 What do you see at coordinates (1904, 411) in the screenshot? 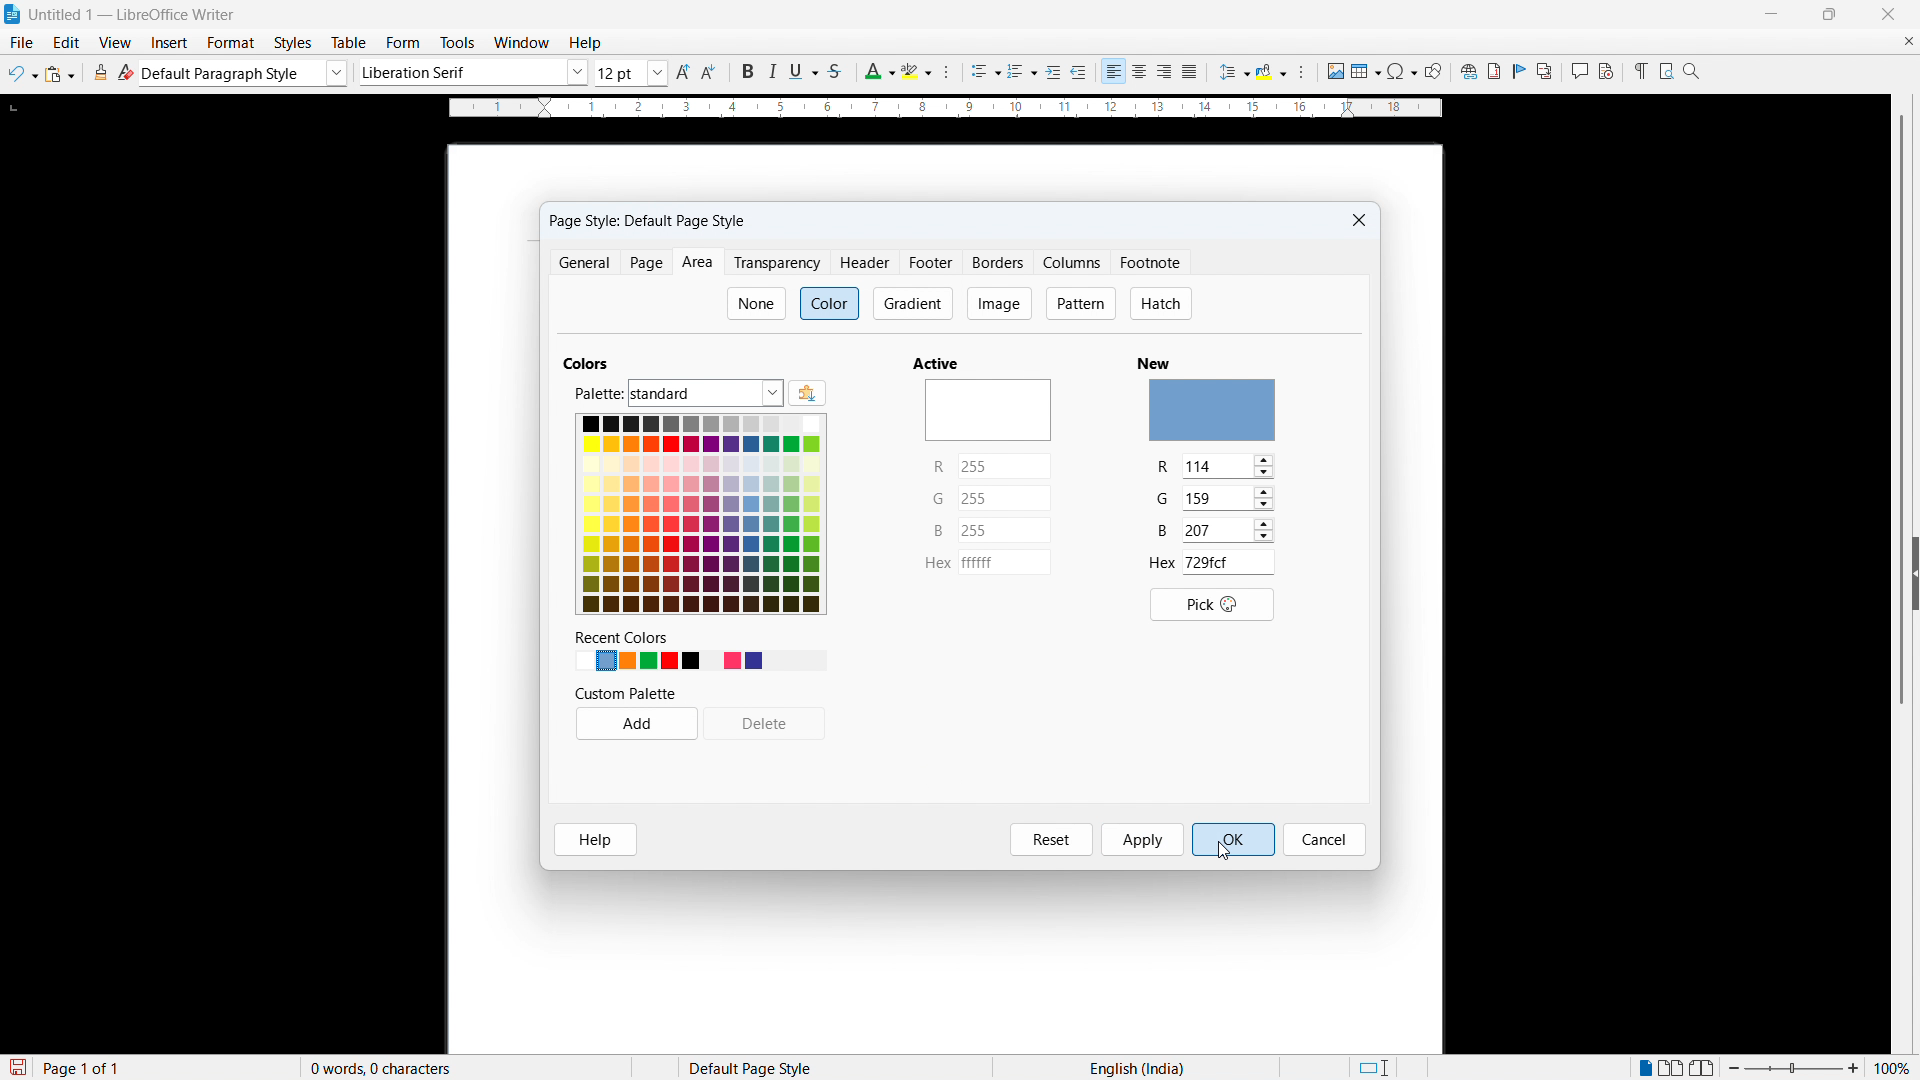
I see `Scroll bar ` at bounding box center [1904, 411].